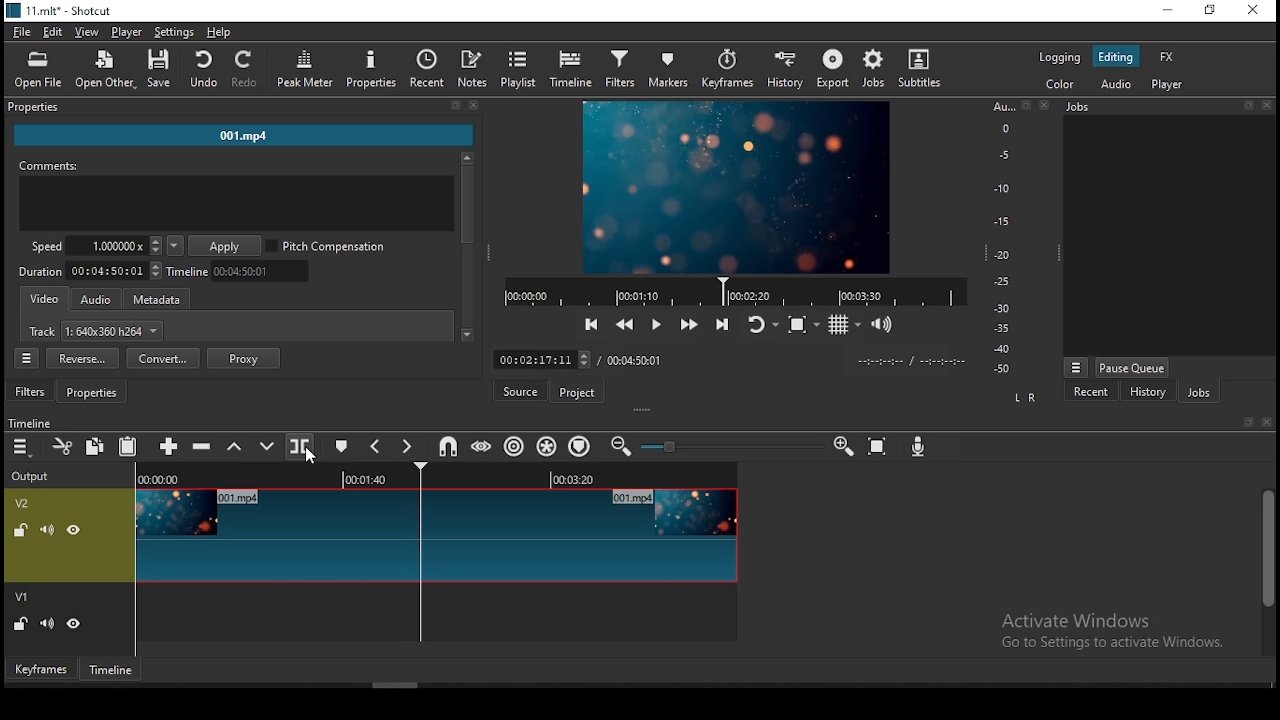  What do you see at coordinates (920, 448) in the screenshot?
I see `record audio` at bounding box center [920, 448].